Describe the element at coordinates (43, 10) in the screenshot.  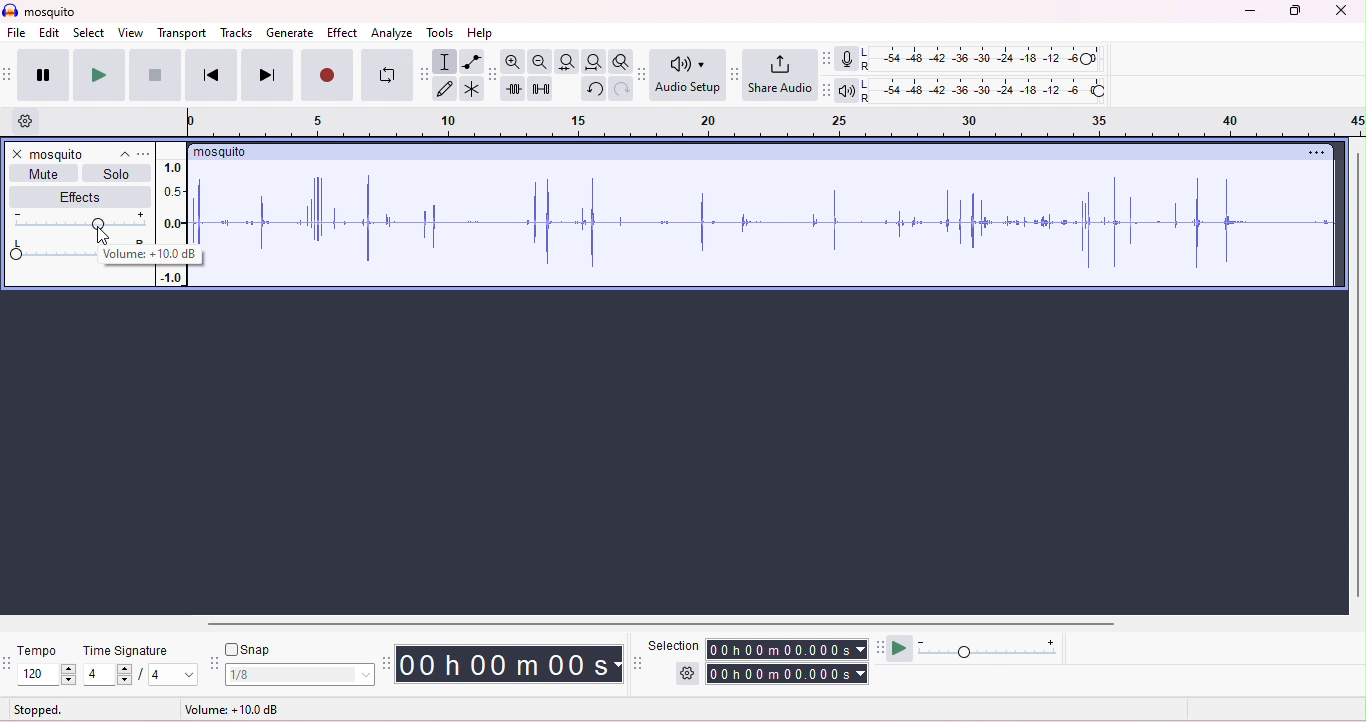
I see `title` at that location.